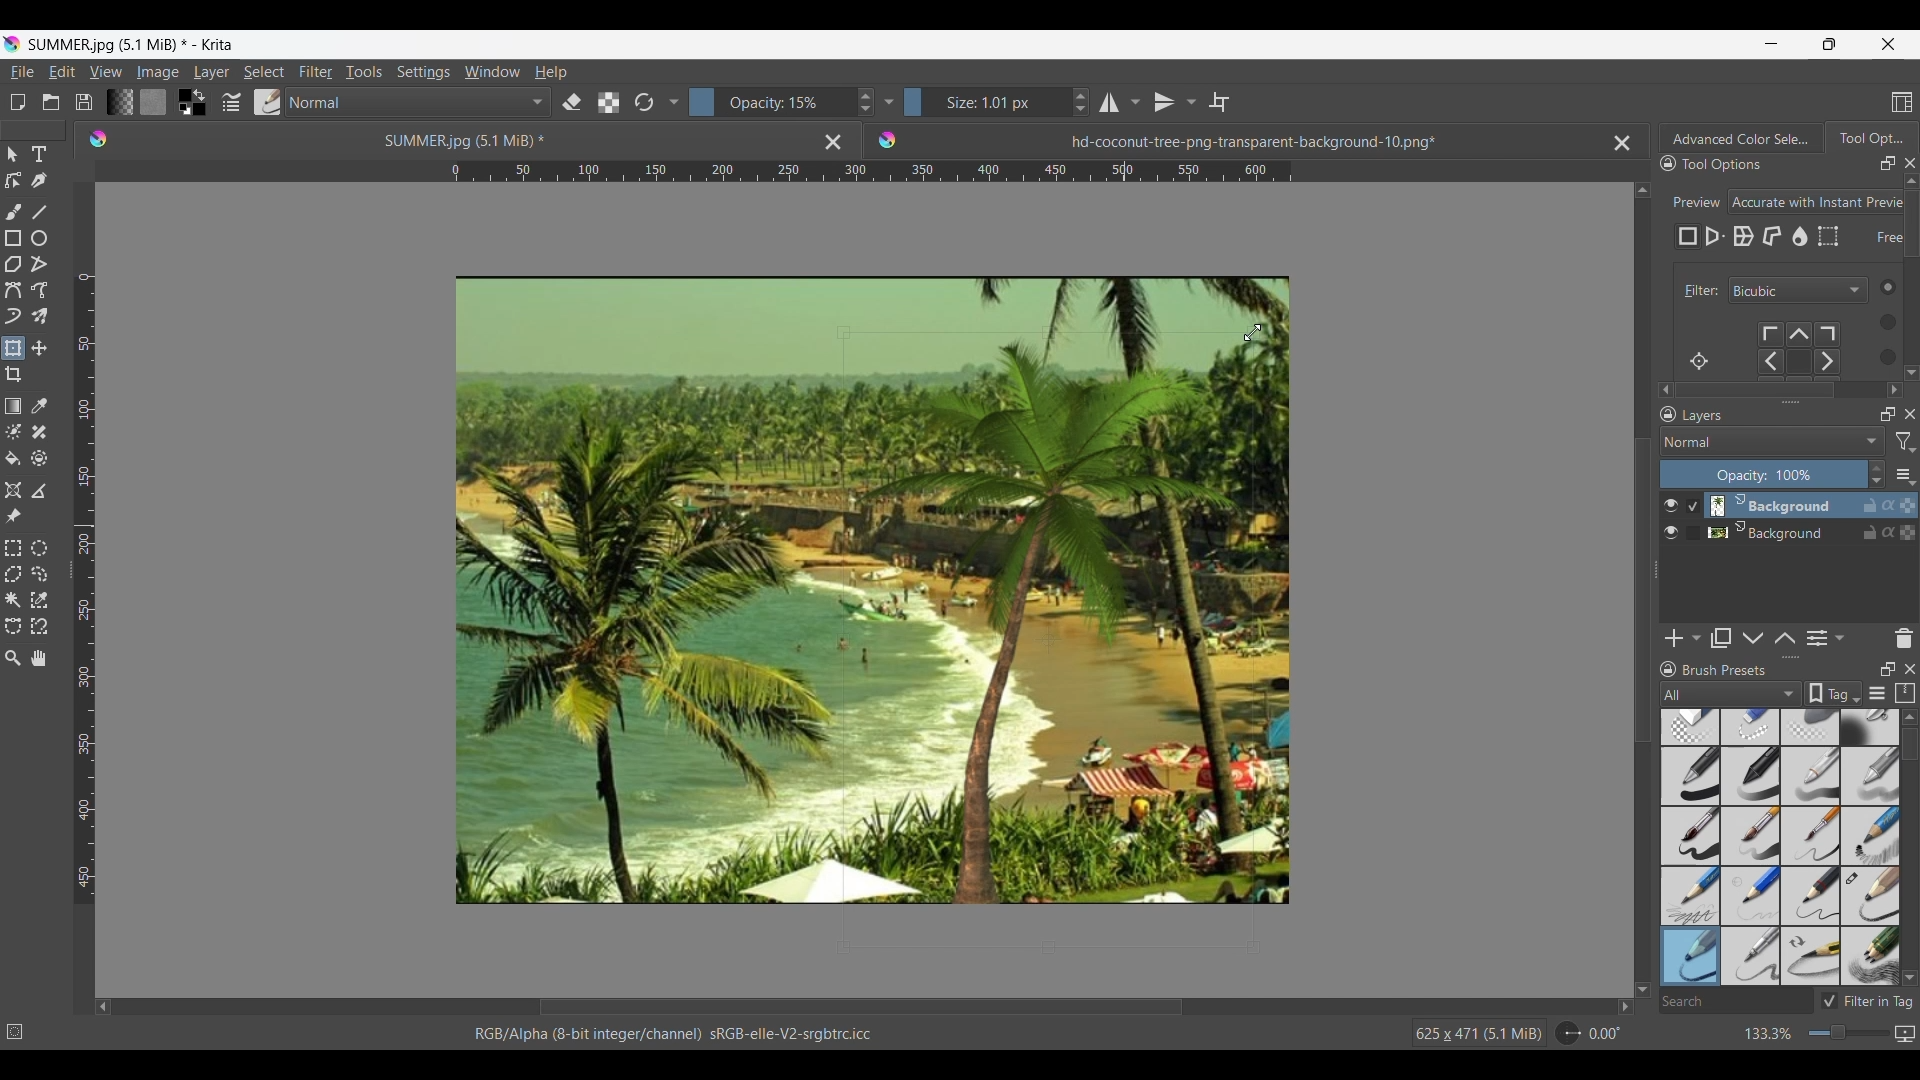 This screenshot has height=1080, width=1920. What do you see at coordinates (1888, 44) in the screenshot?
I see `Close interface` at bounding box center [1888, 44].